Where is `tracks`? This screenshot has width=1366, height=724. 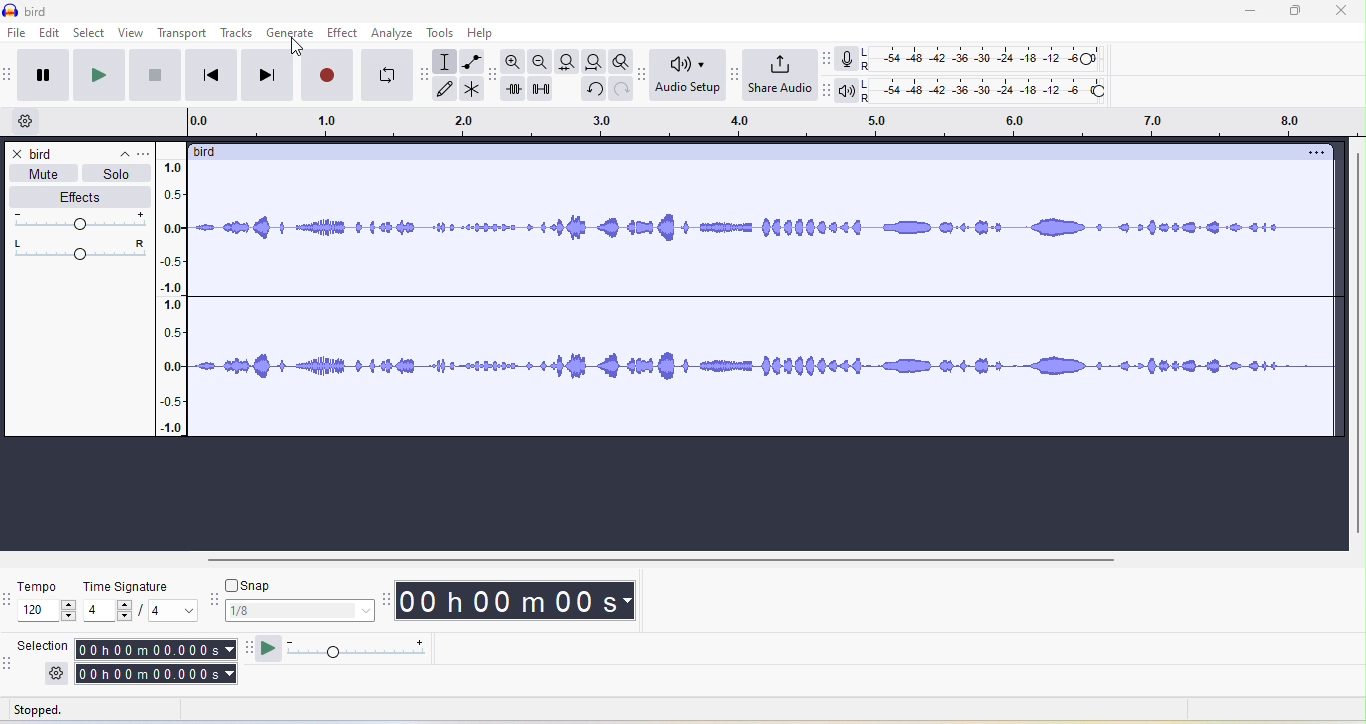
tracks is located at coordinates (237, 34).